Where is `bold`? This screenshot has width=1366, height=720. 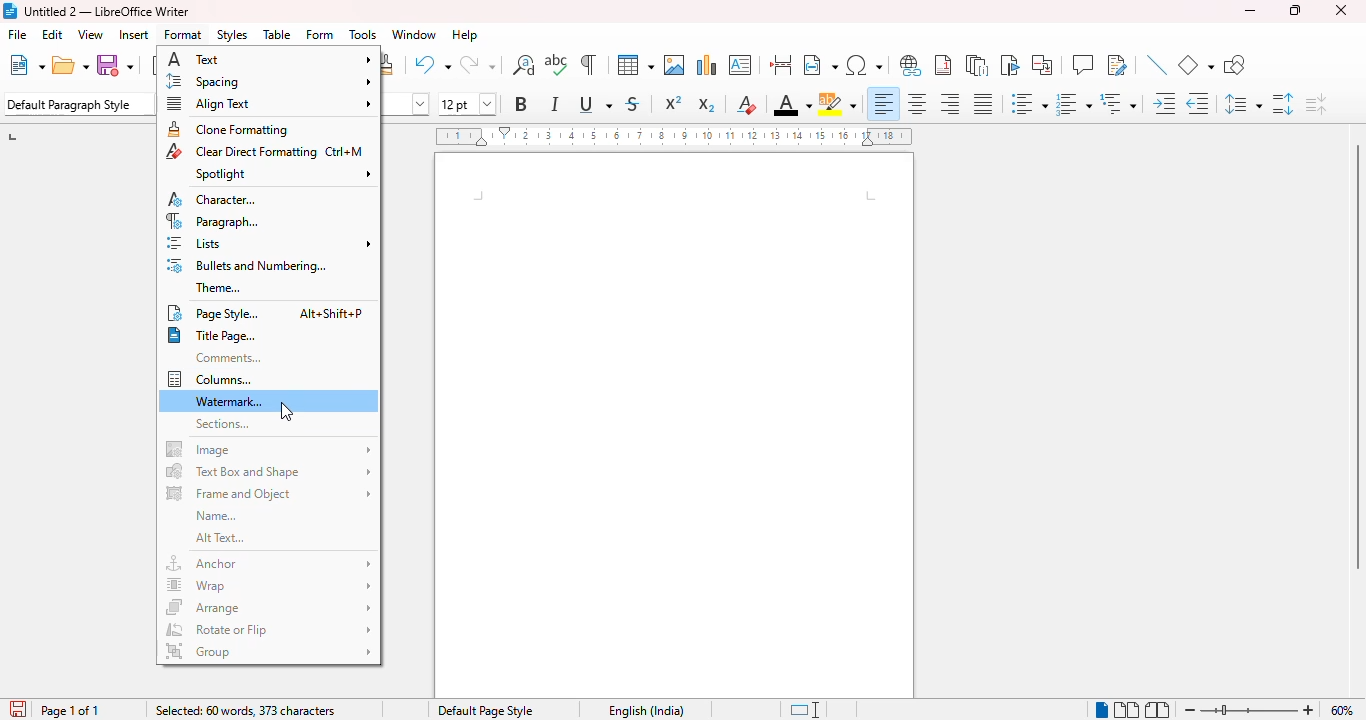
bold is located at coordinates (520, 103).